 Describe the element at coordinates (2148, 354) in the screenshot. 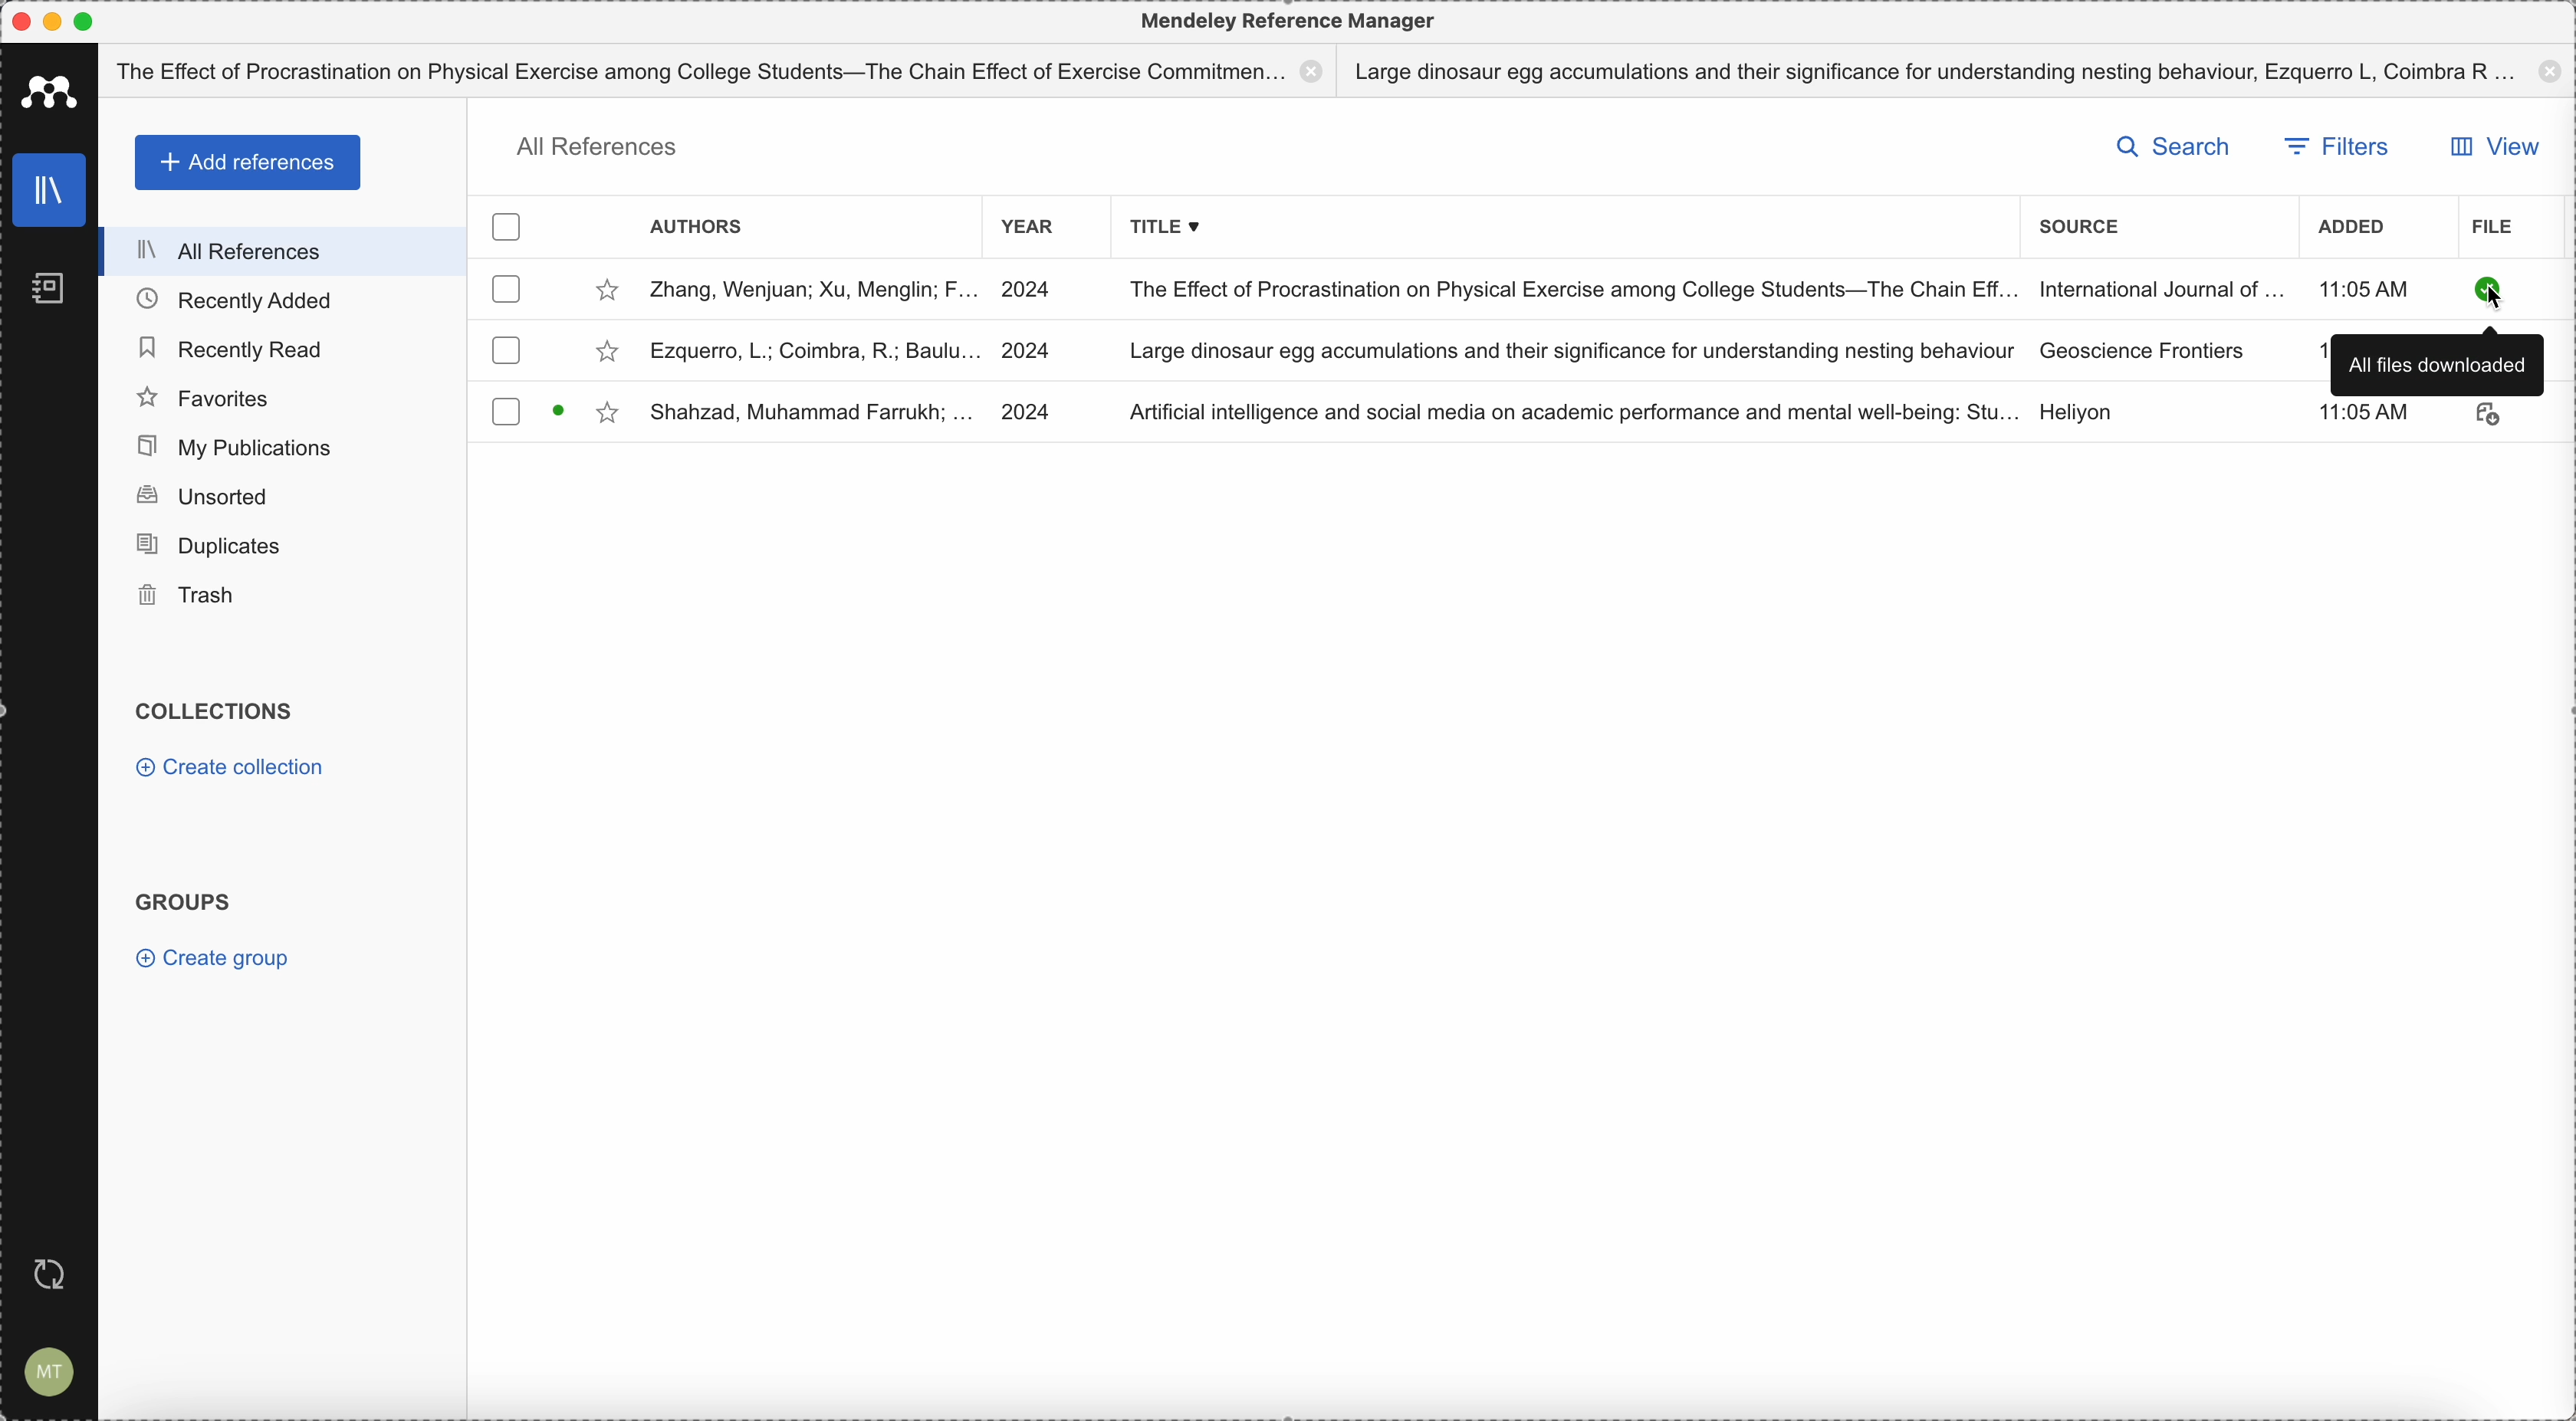

I see `Geoscience Frontiers` at that location.